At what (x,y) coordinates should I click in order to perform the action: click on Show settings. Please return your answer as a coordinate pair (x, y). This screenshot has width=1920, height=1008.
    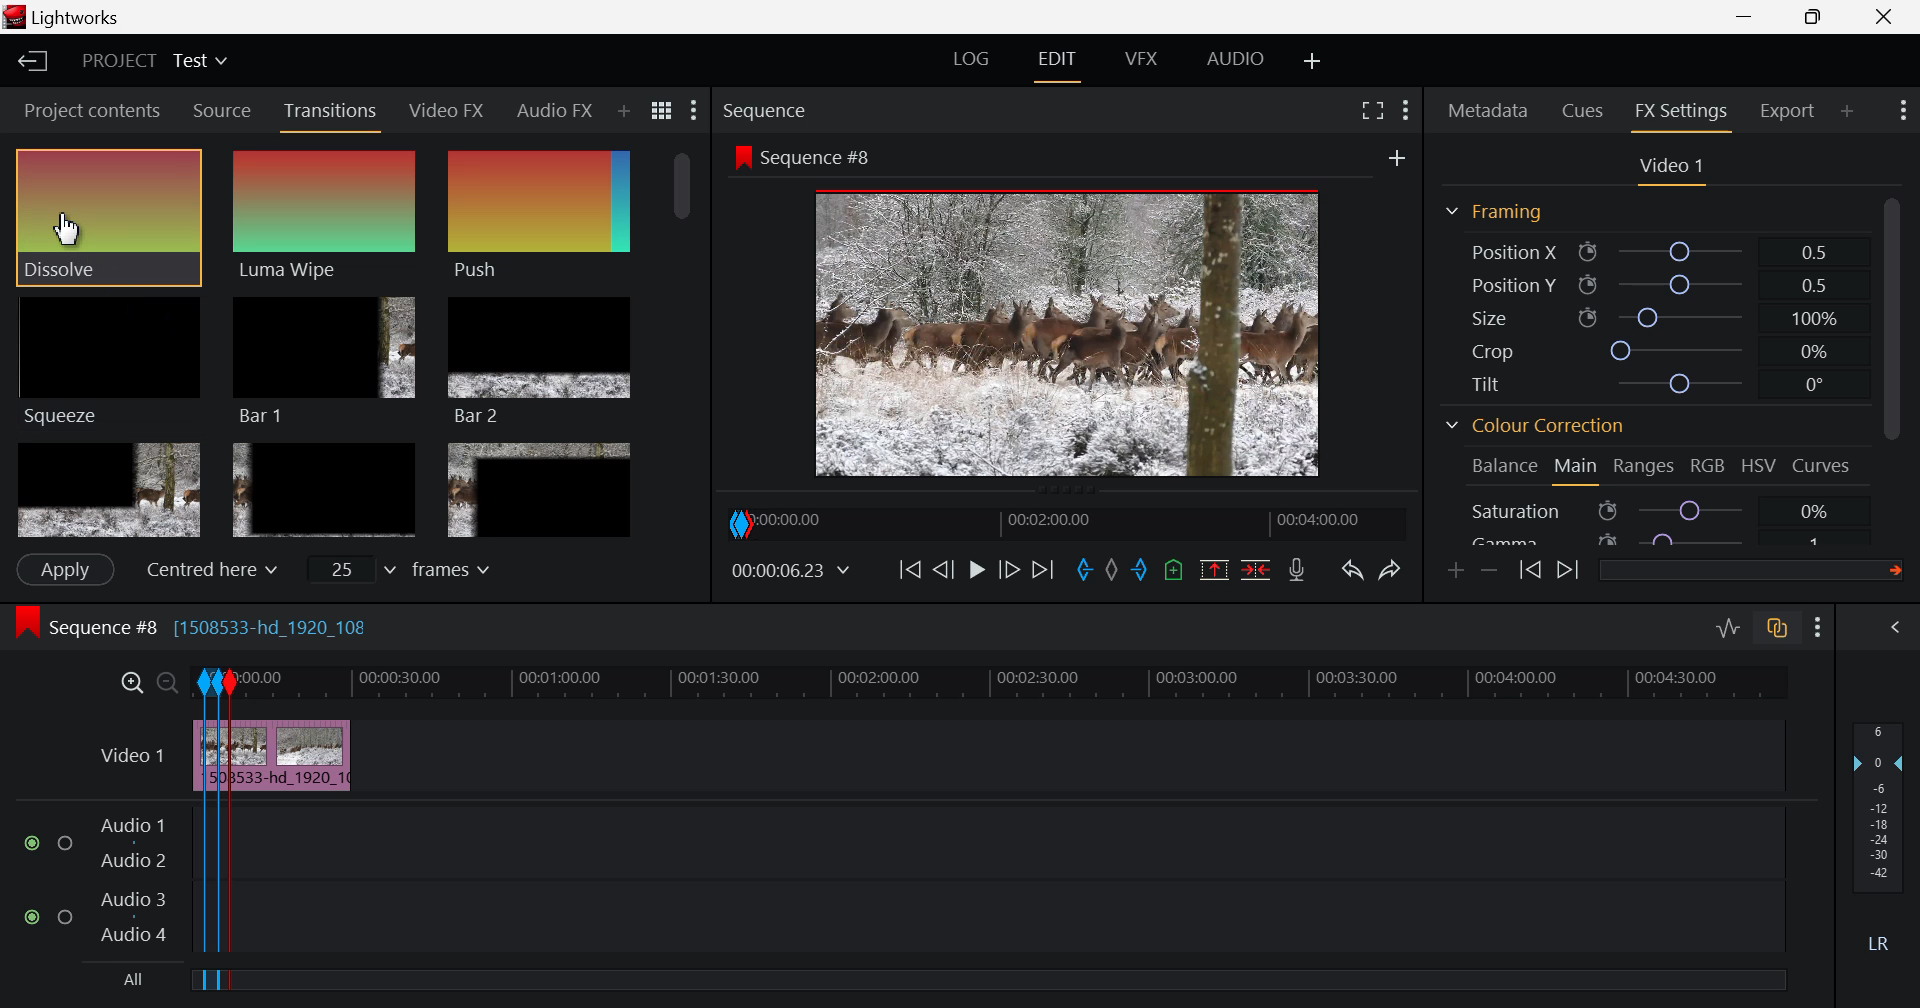
    Looking at the image, I should click on (1406, 110).